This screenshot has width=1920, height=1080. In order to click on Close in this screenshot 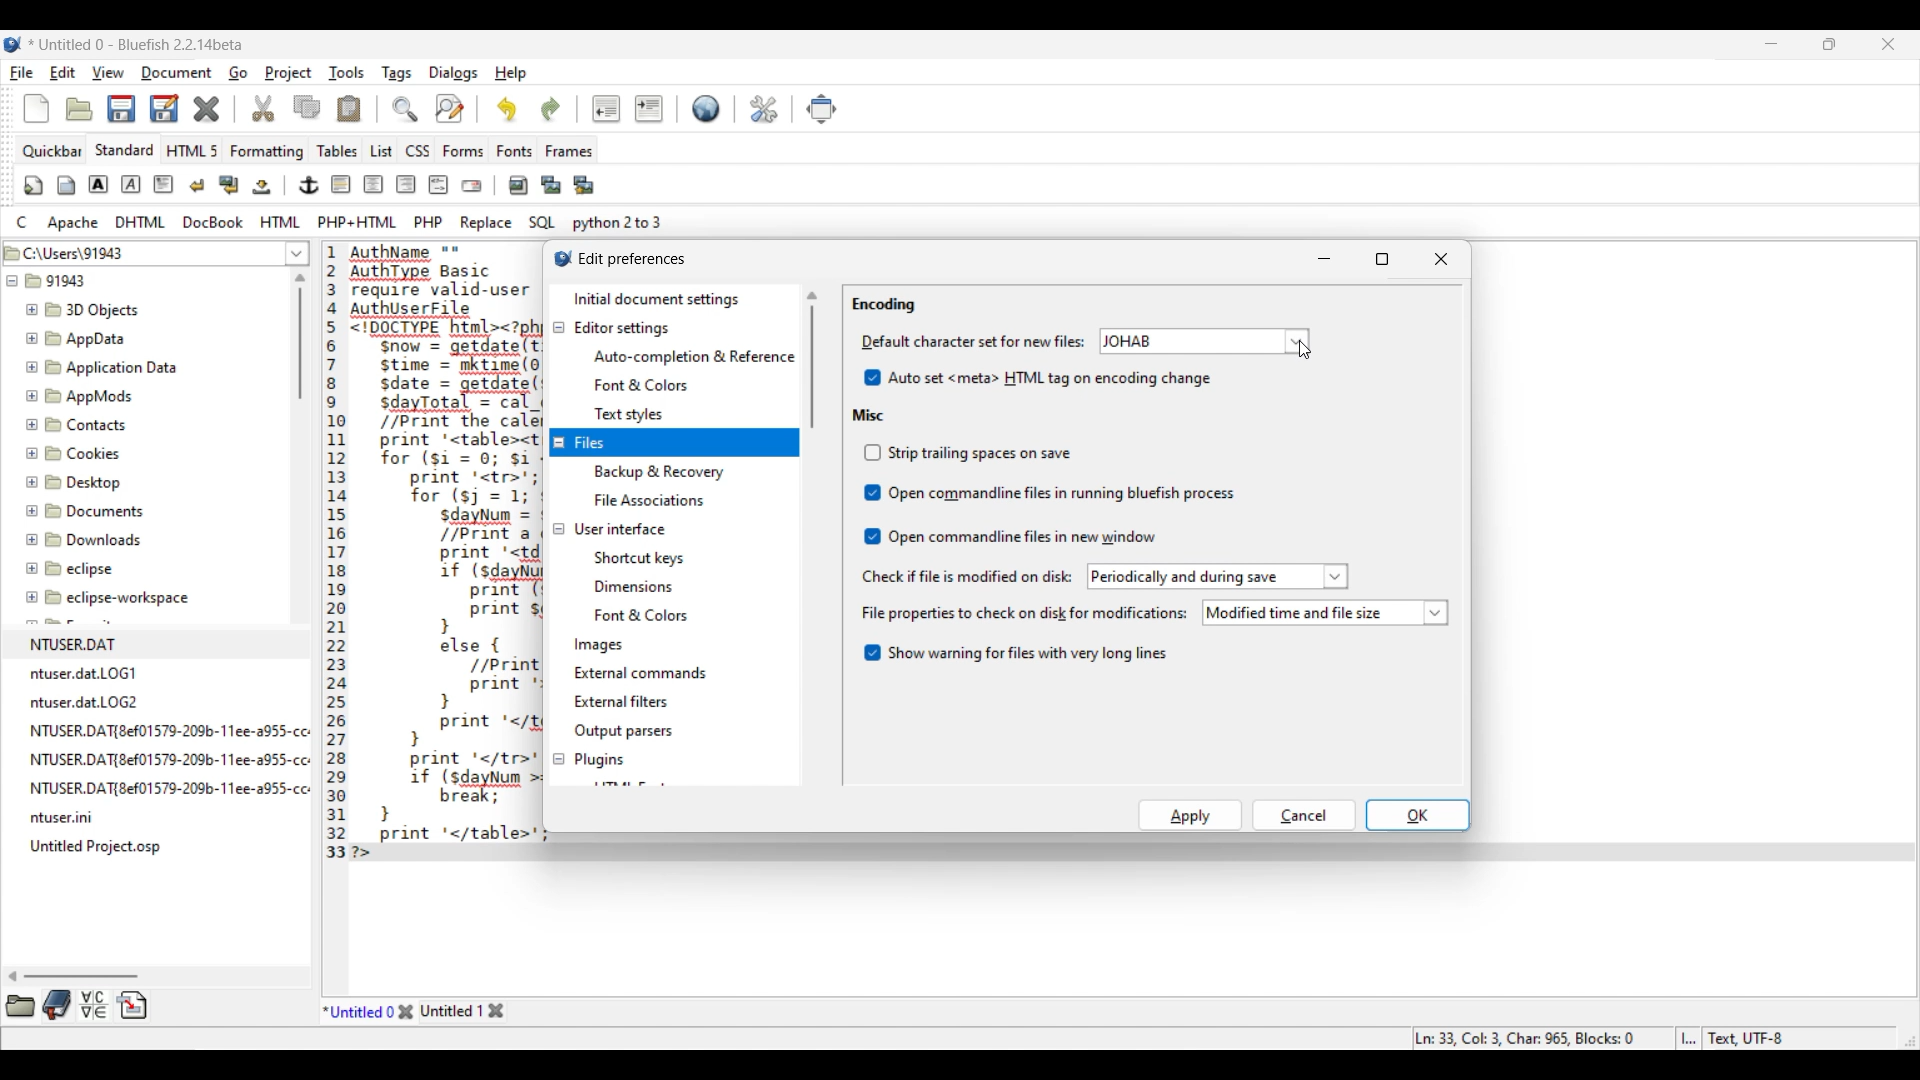, I will do `click(1444, 258)`.